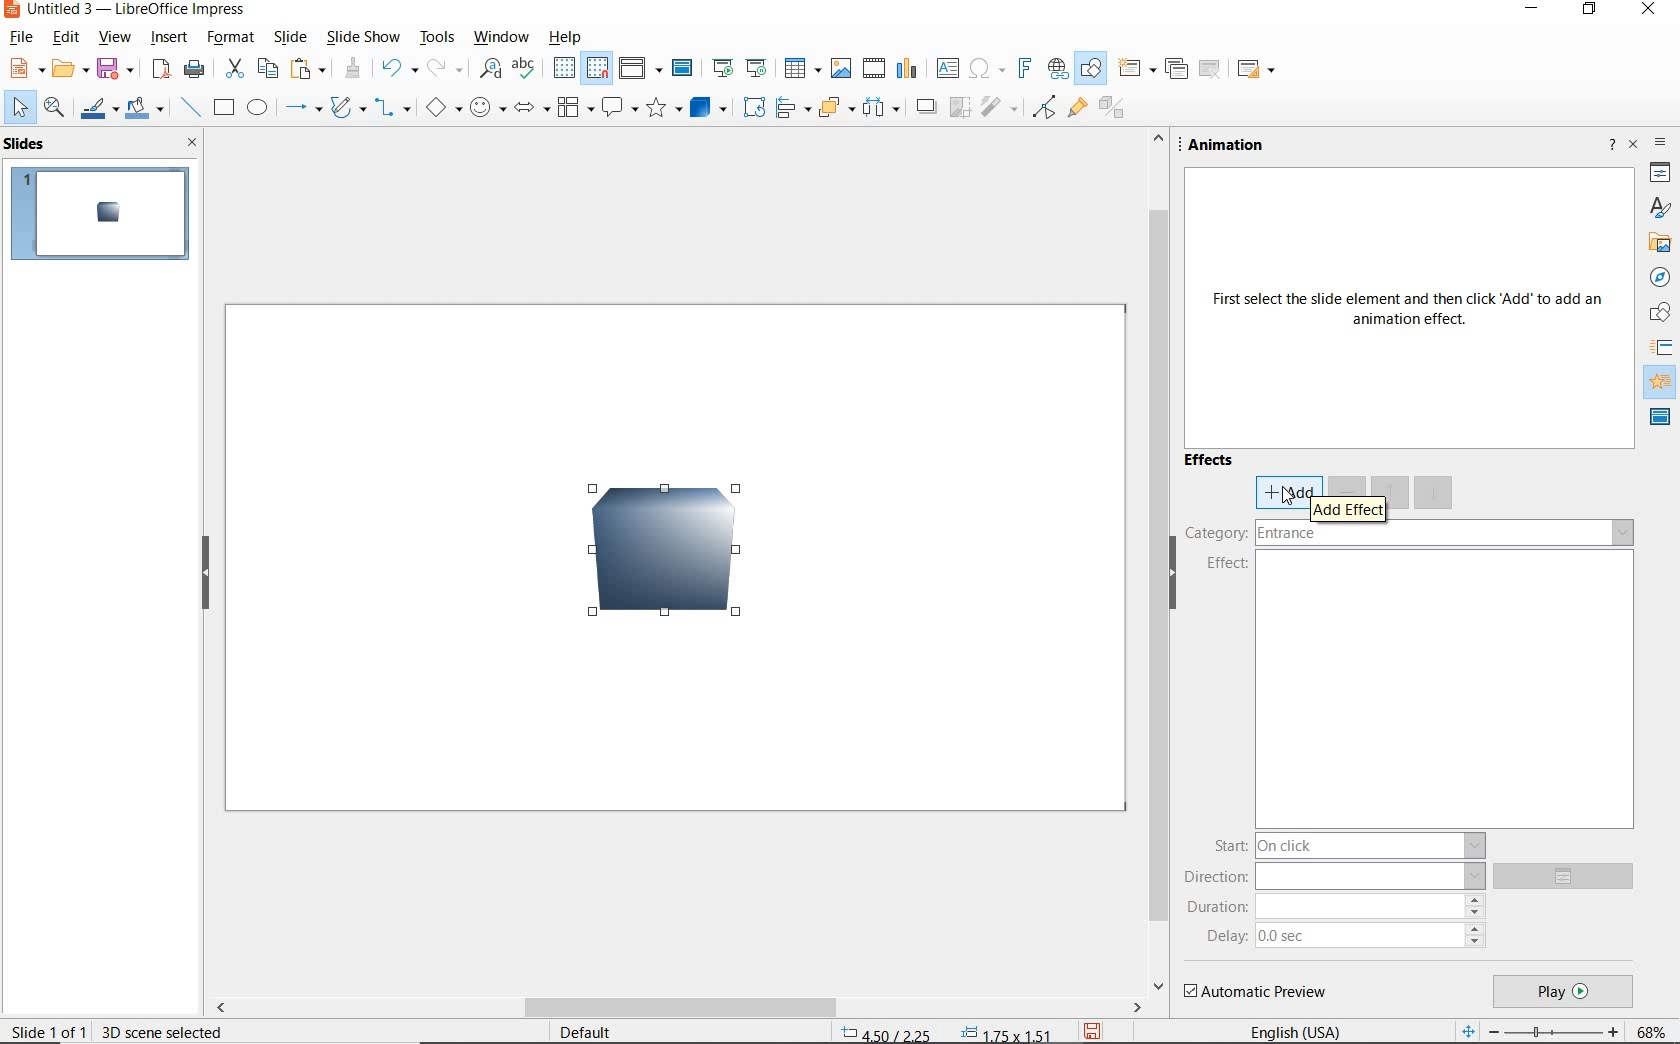  What do you see at coordinates (257, 109) in the screenshot?
I see `ellipse` at bounding box center [257, 109].